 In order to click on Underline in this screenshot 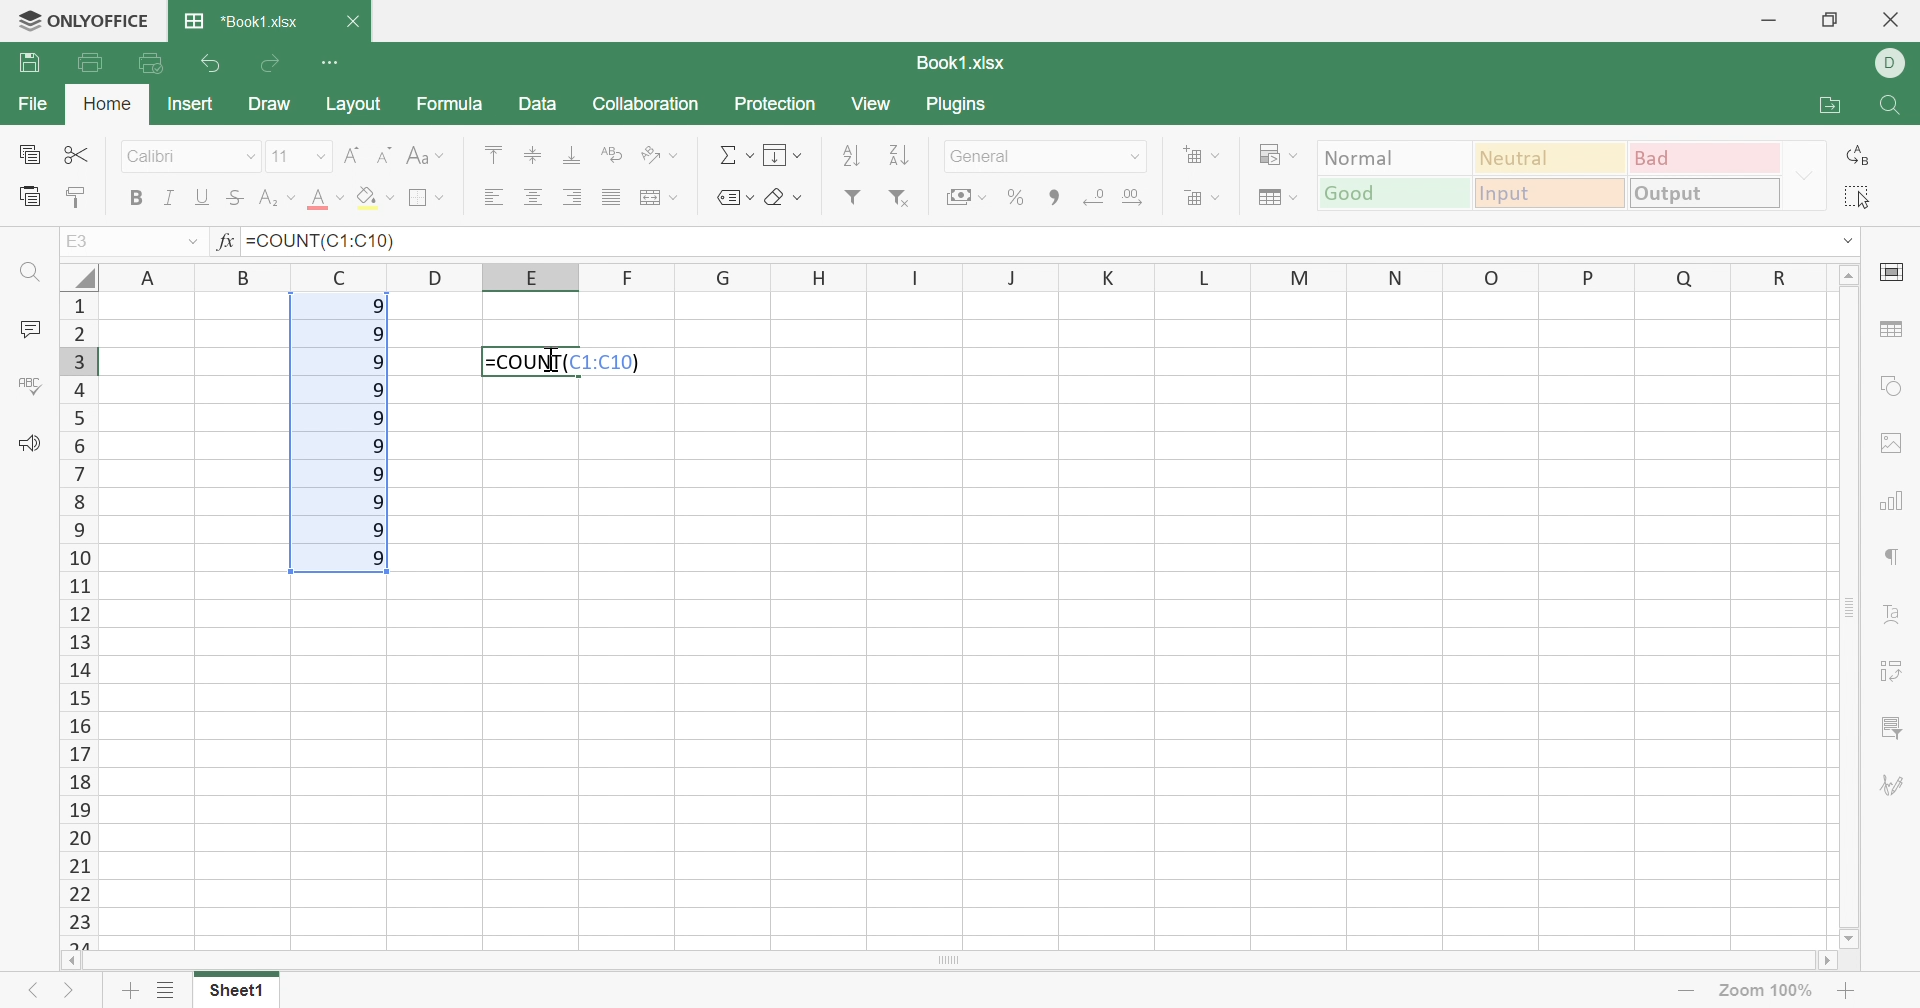, I will do `click(202, 197)`.